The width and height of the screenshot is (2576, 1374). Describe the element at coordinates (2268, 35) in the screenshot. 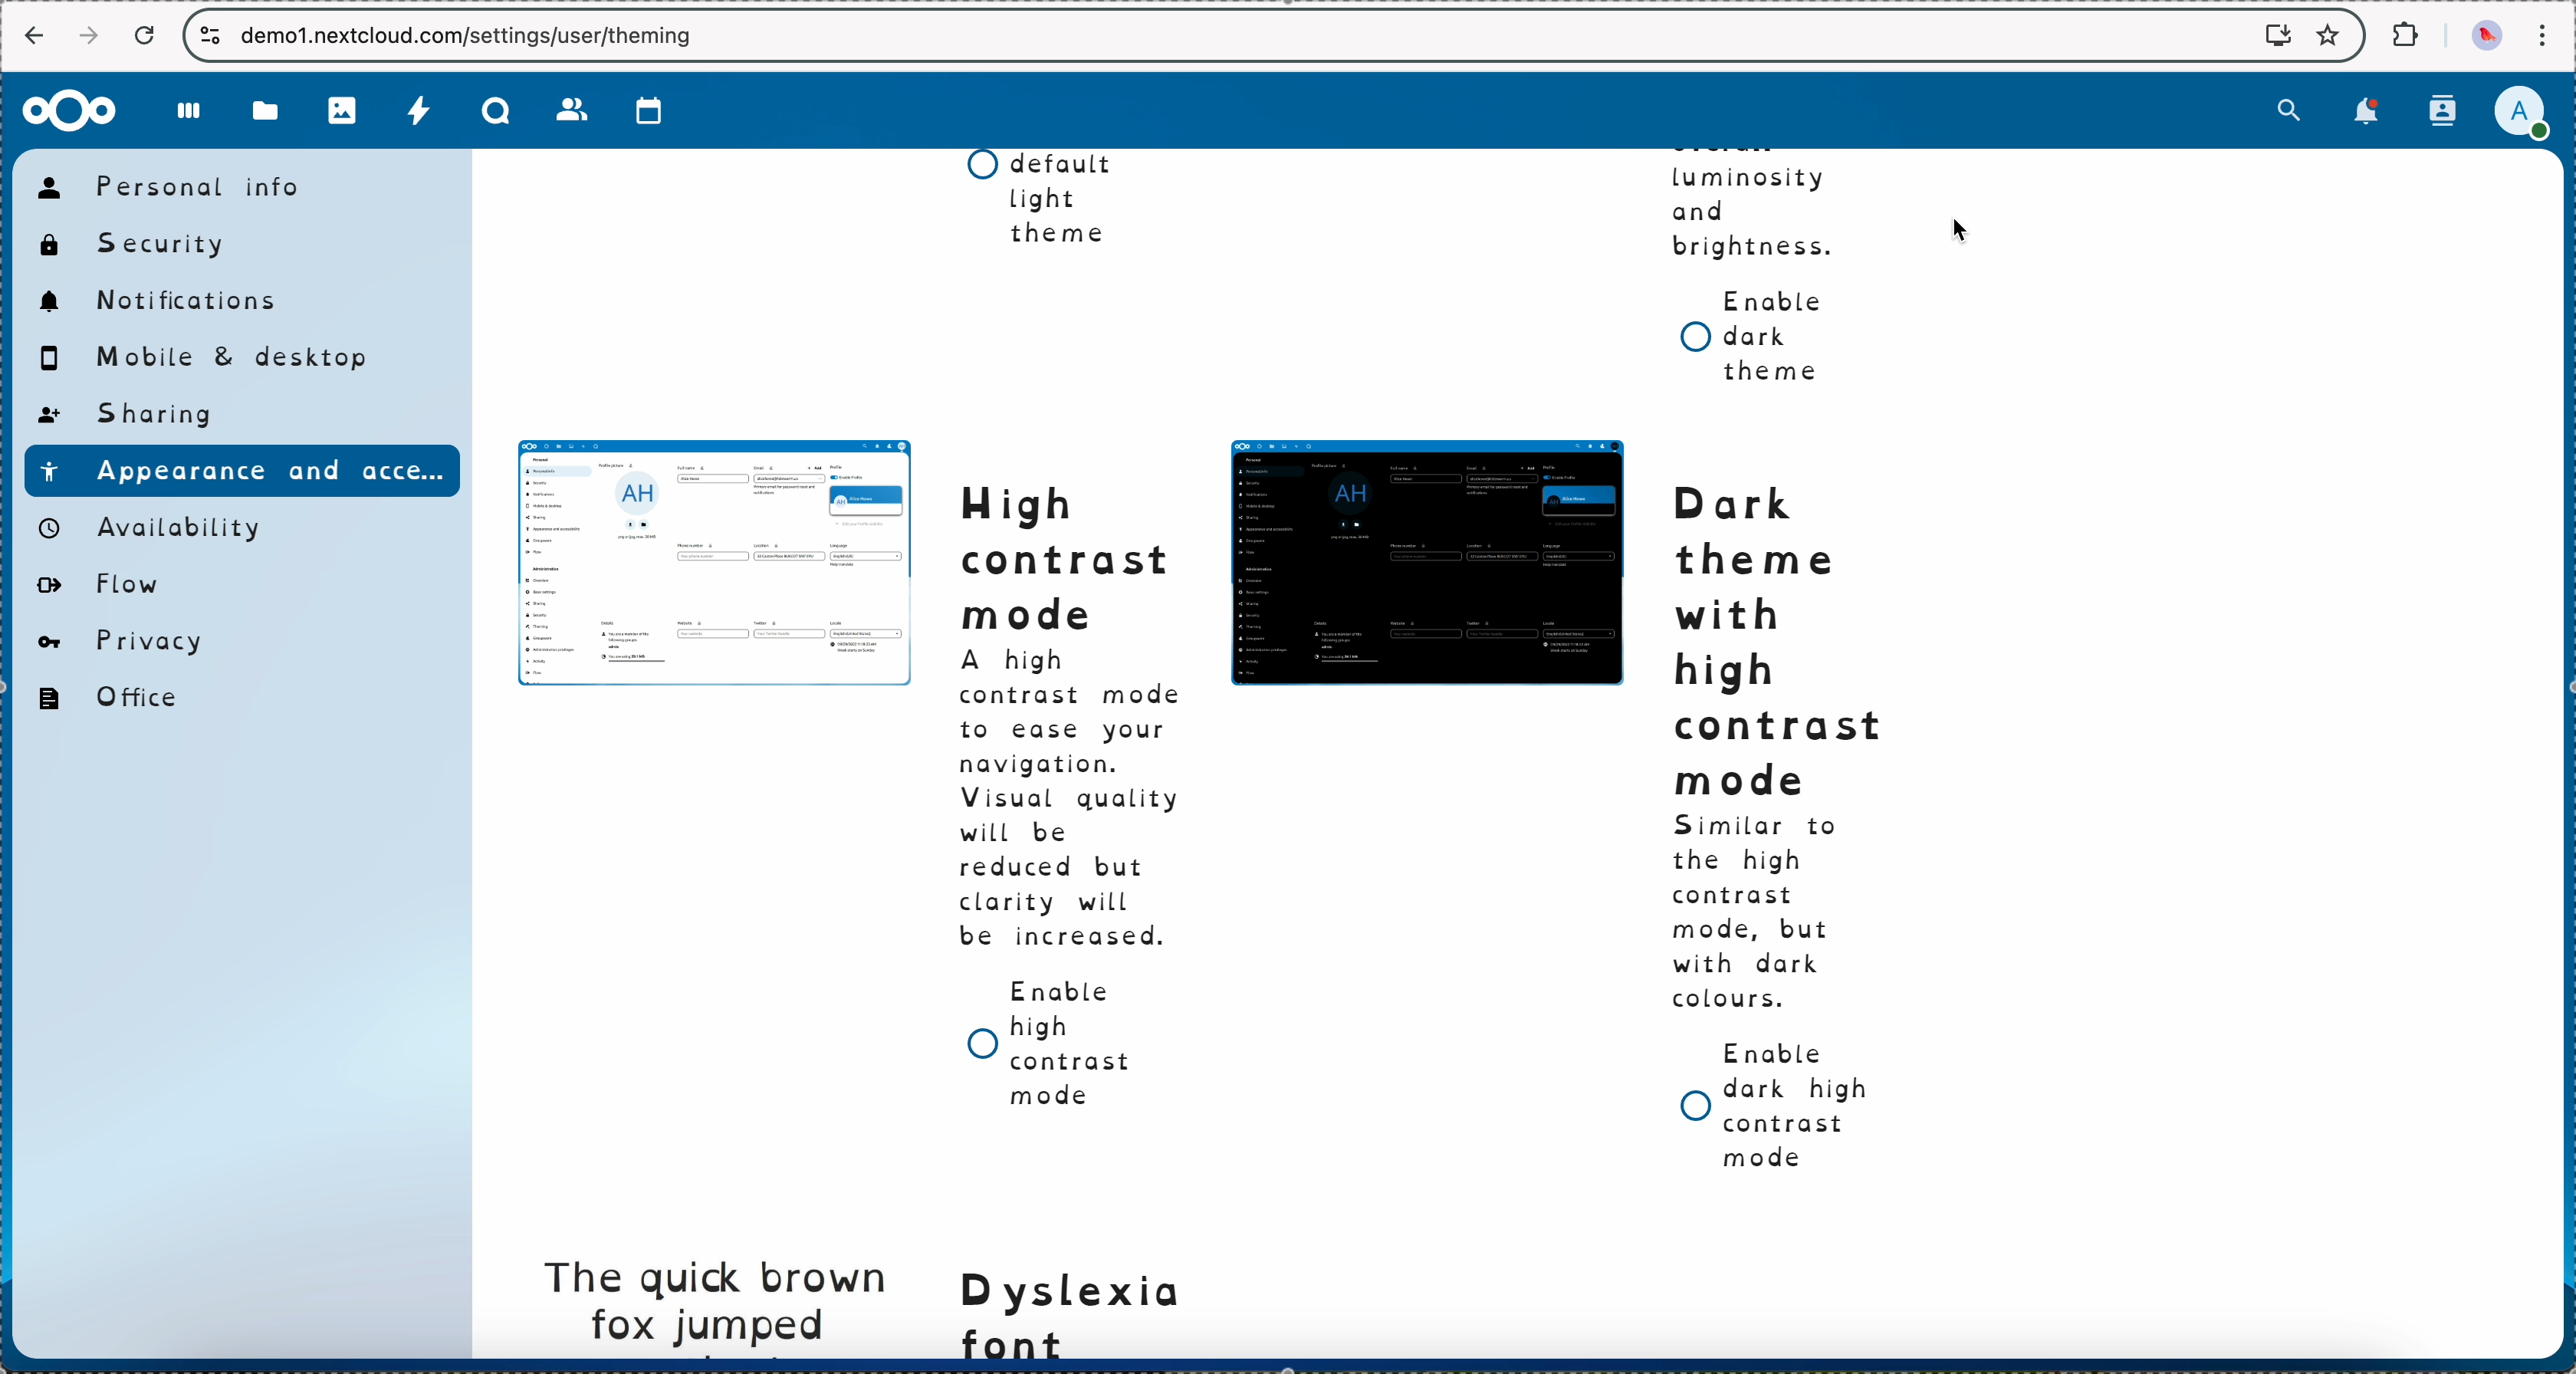

I see `screen` at that location.